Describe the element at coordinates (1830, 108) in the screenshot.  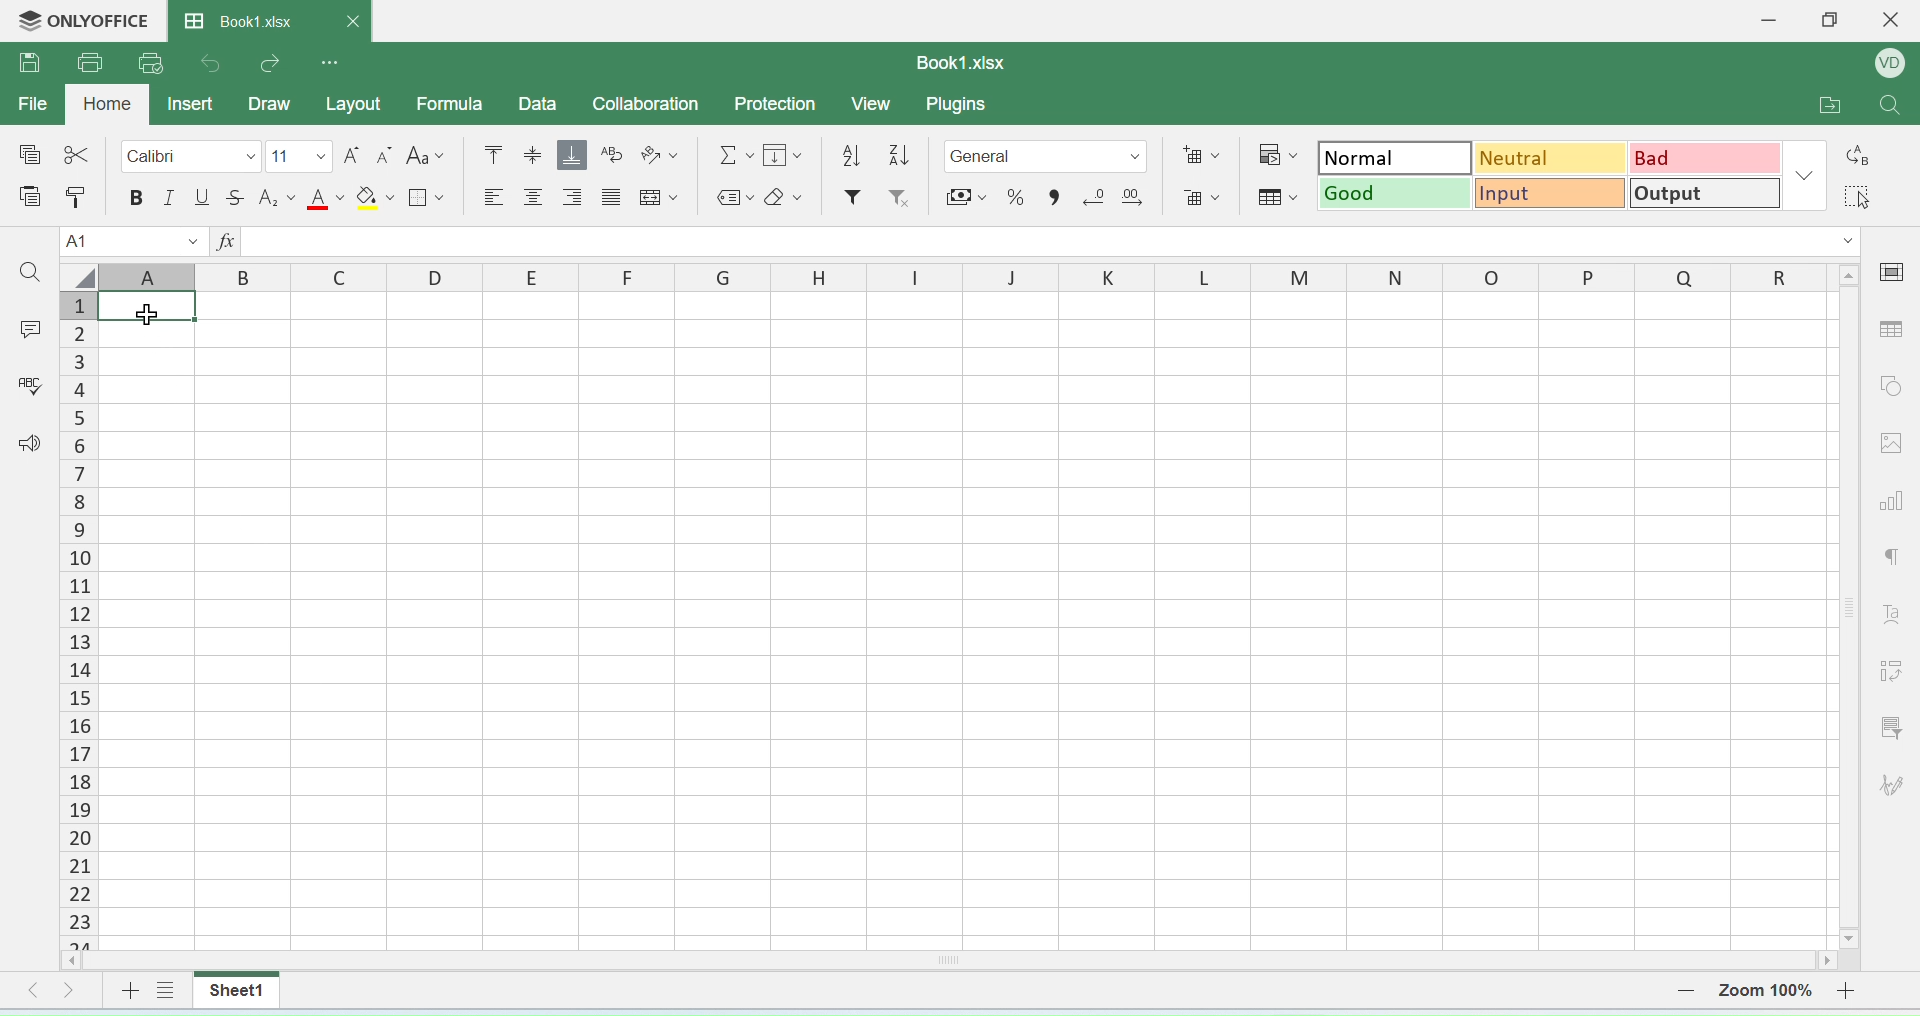
I see `open folder` at that location.